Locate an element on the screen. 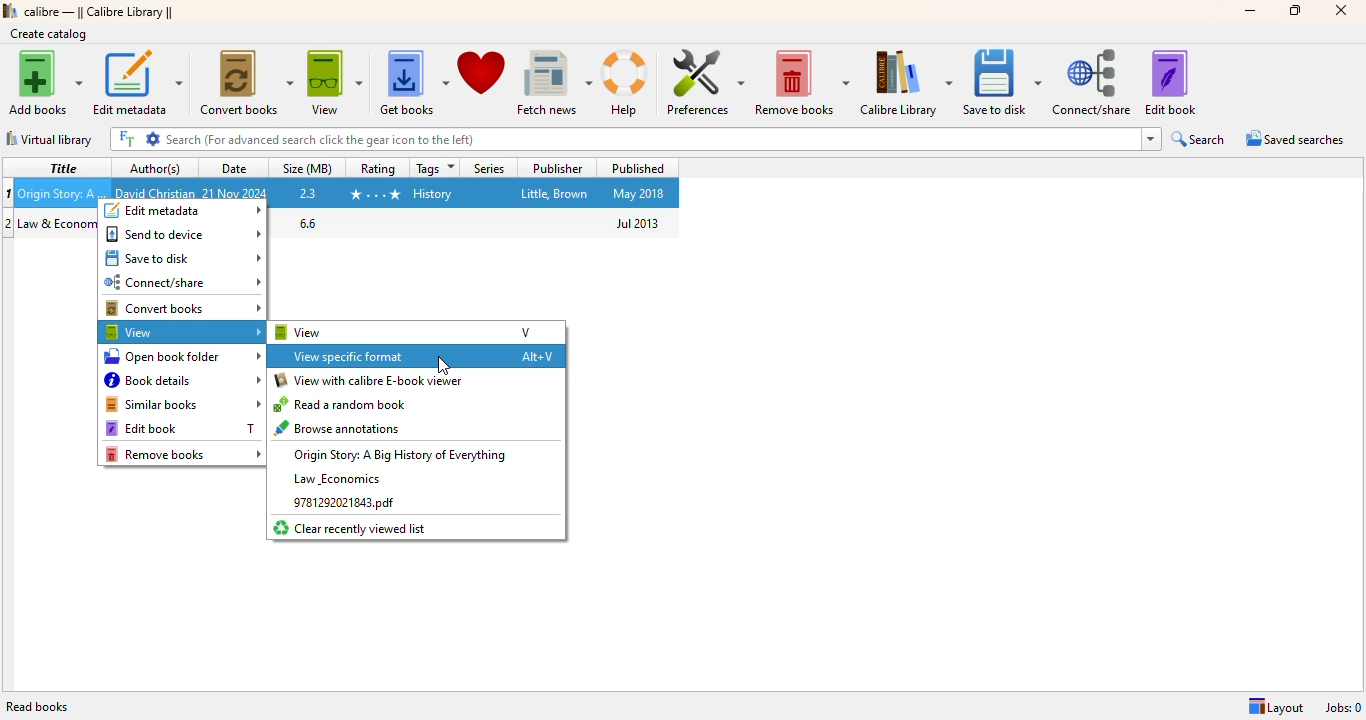  fetch news is located at coordinates (554, 83).